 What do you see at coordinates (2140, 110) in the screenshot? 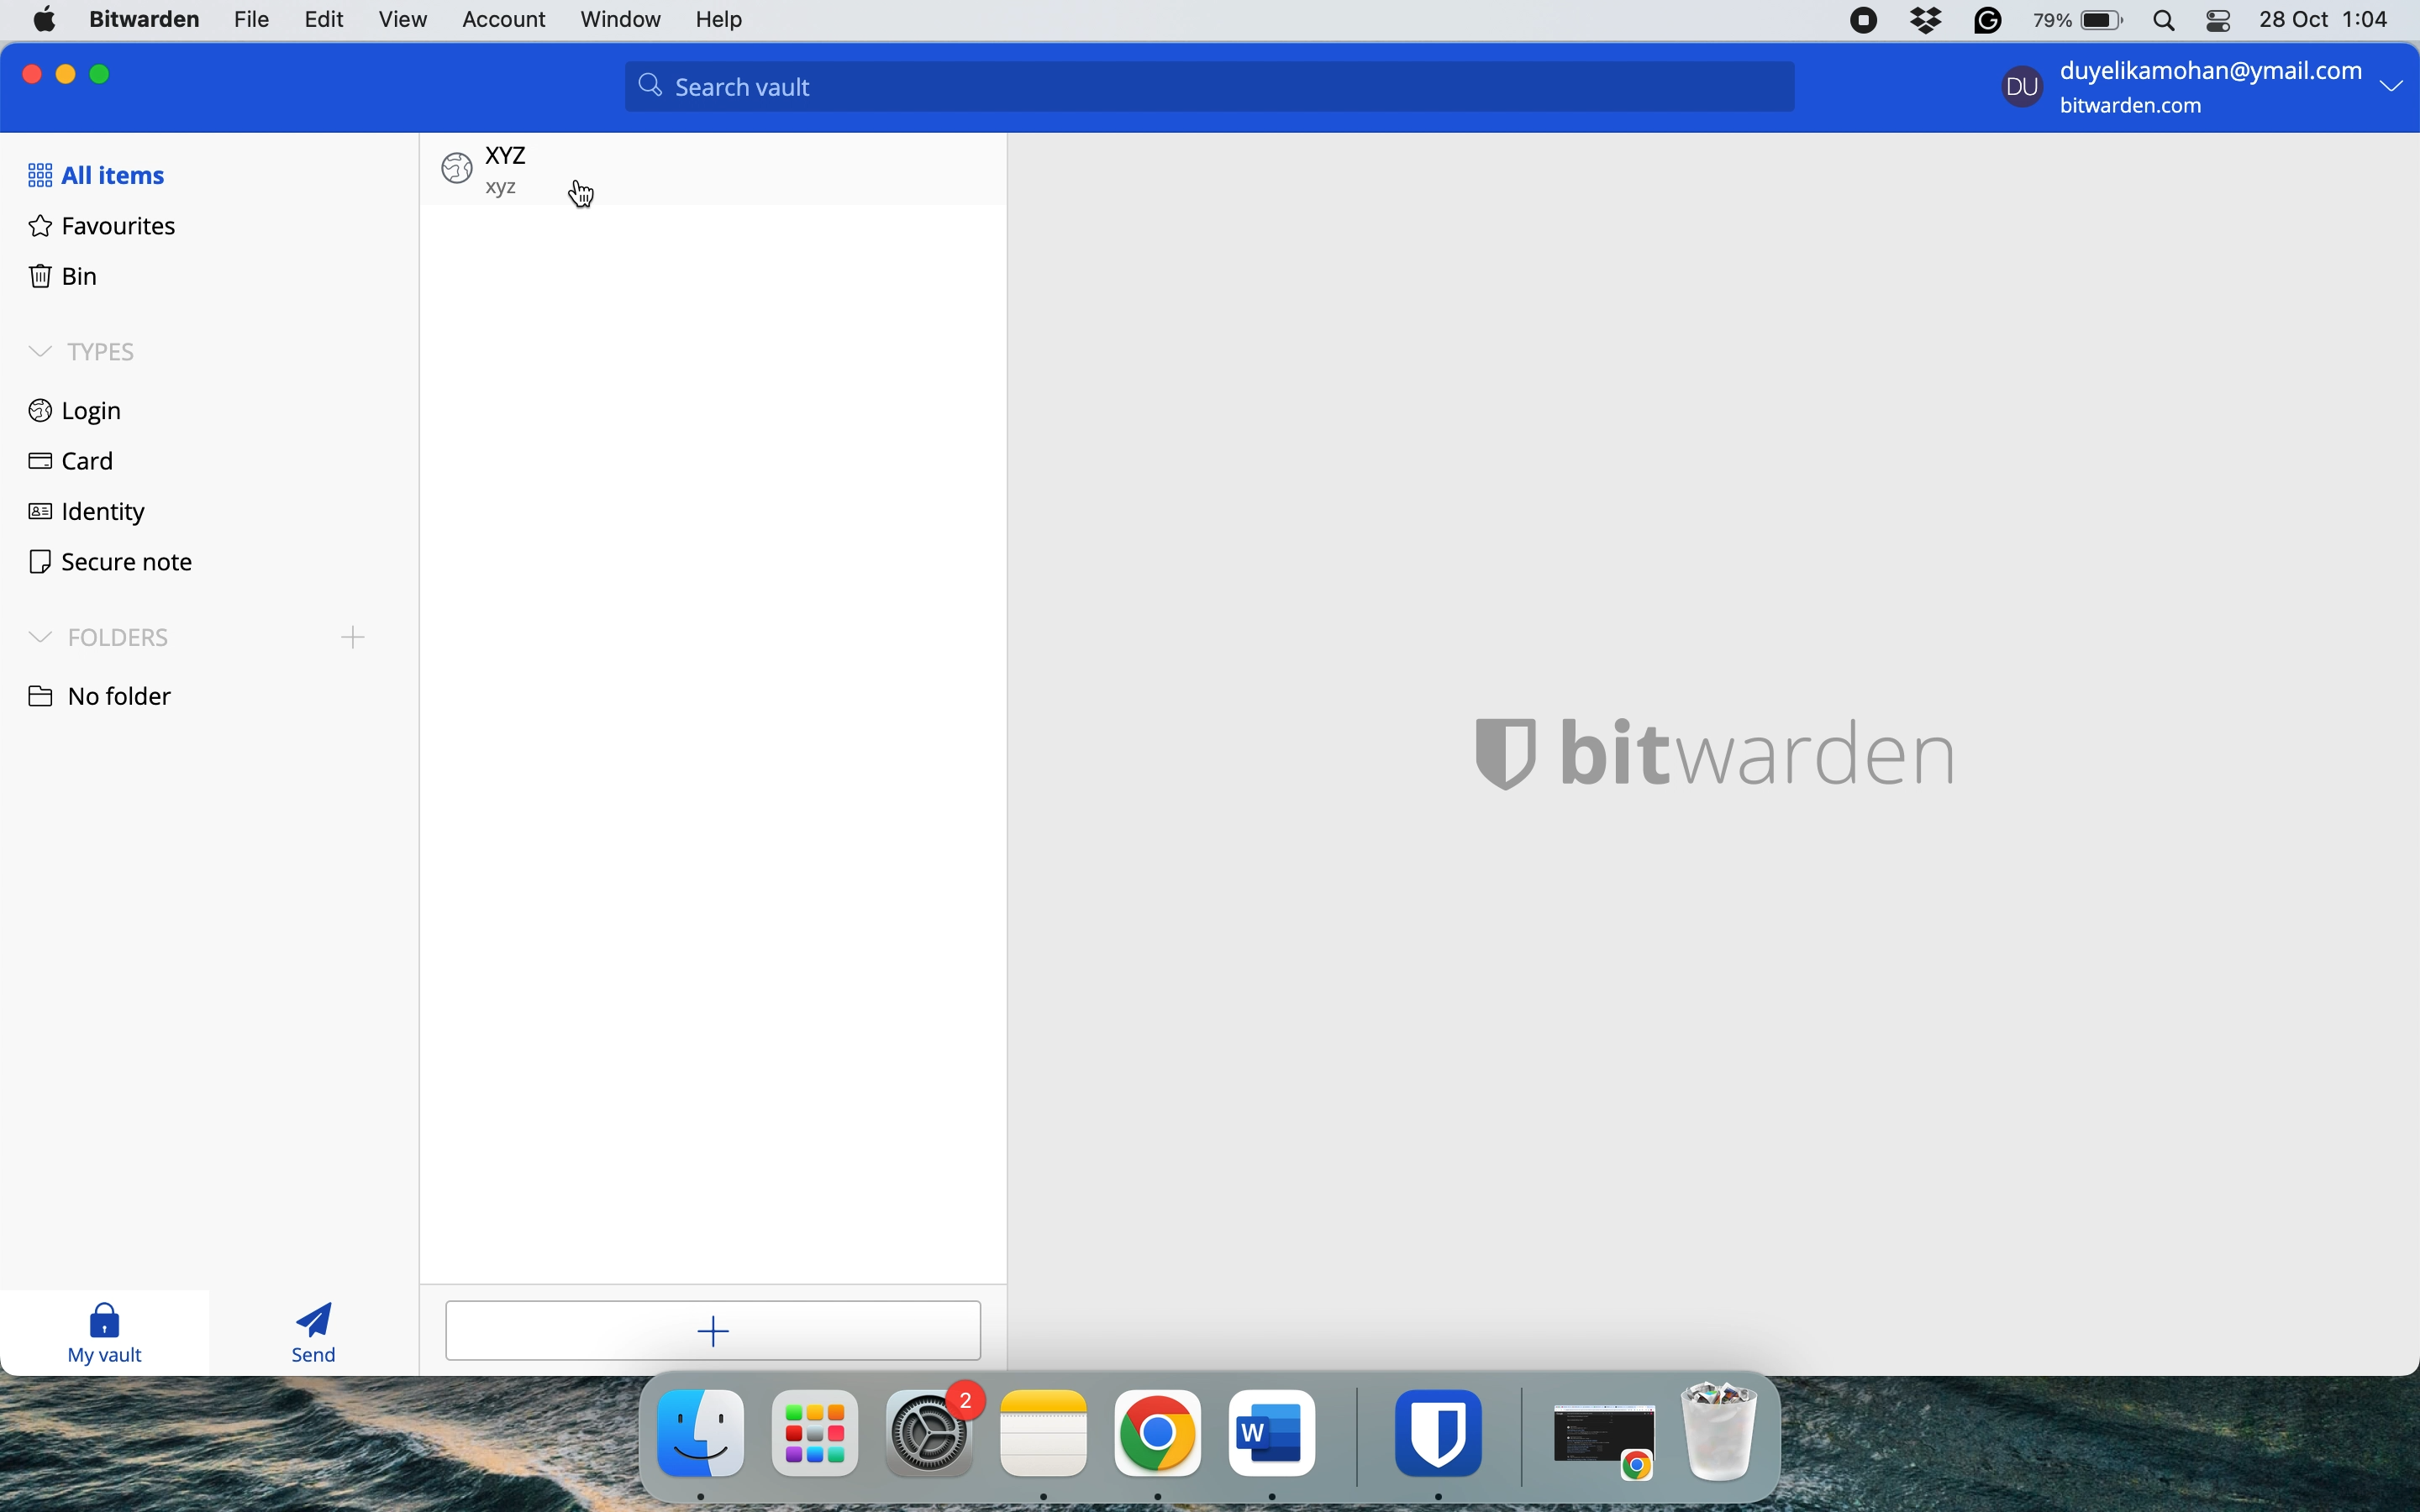
I see `bitwarden.com` at bounding box center [2140, 110].